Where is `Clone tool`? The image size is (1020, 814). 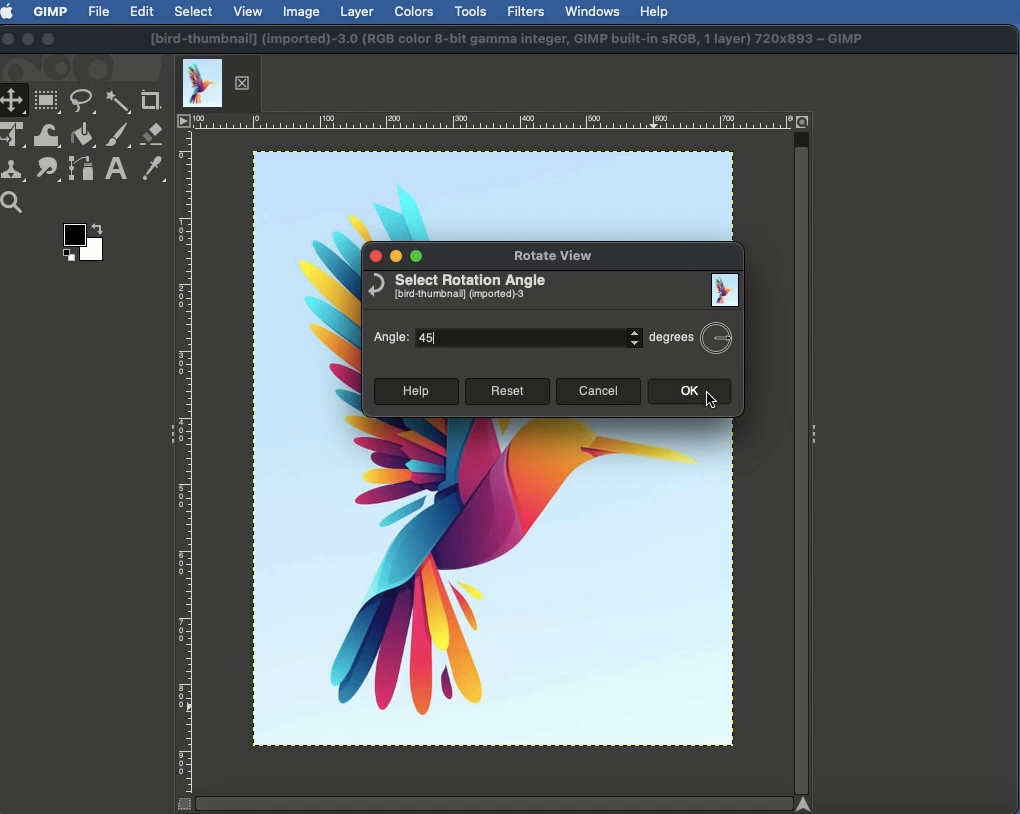
Clone tool is located at coordinates (15, 171).